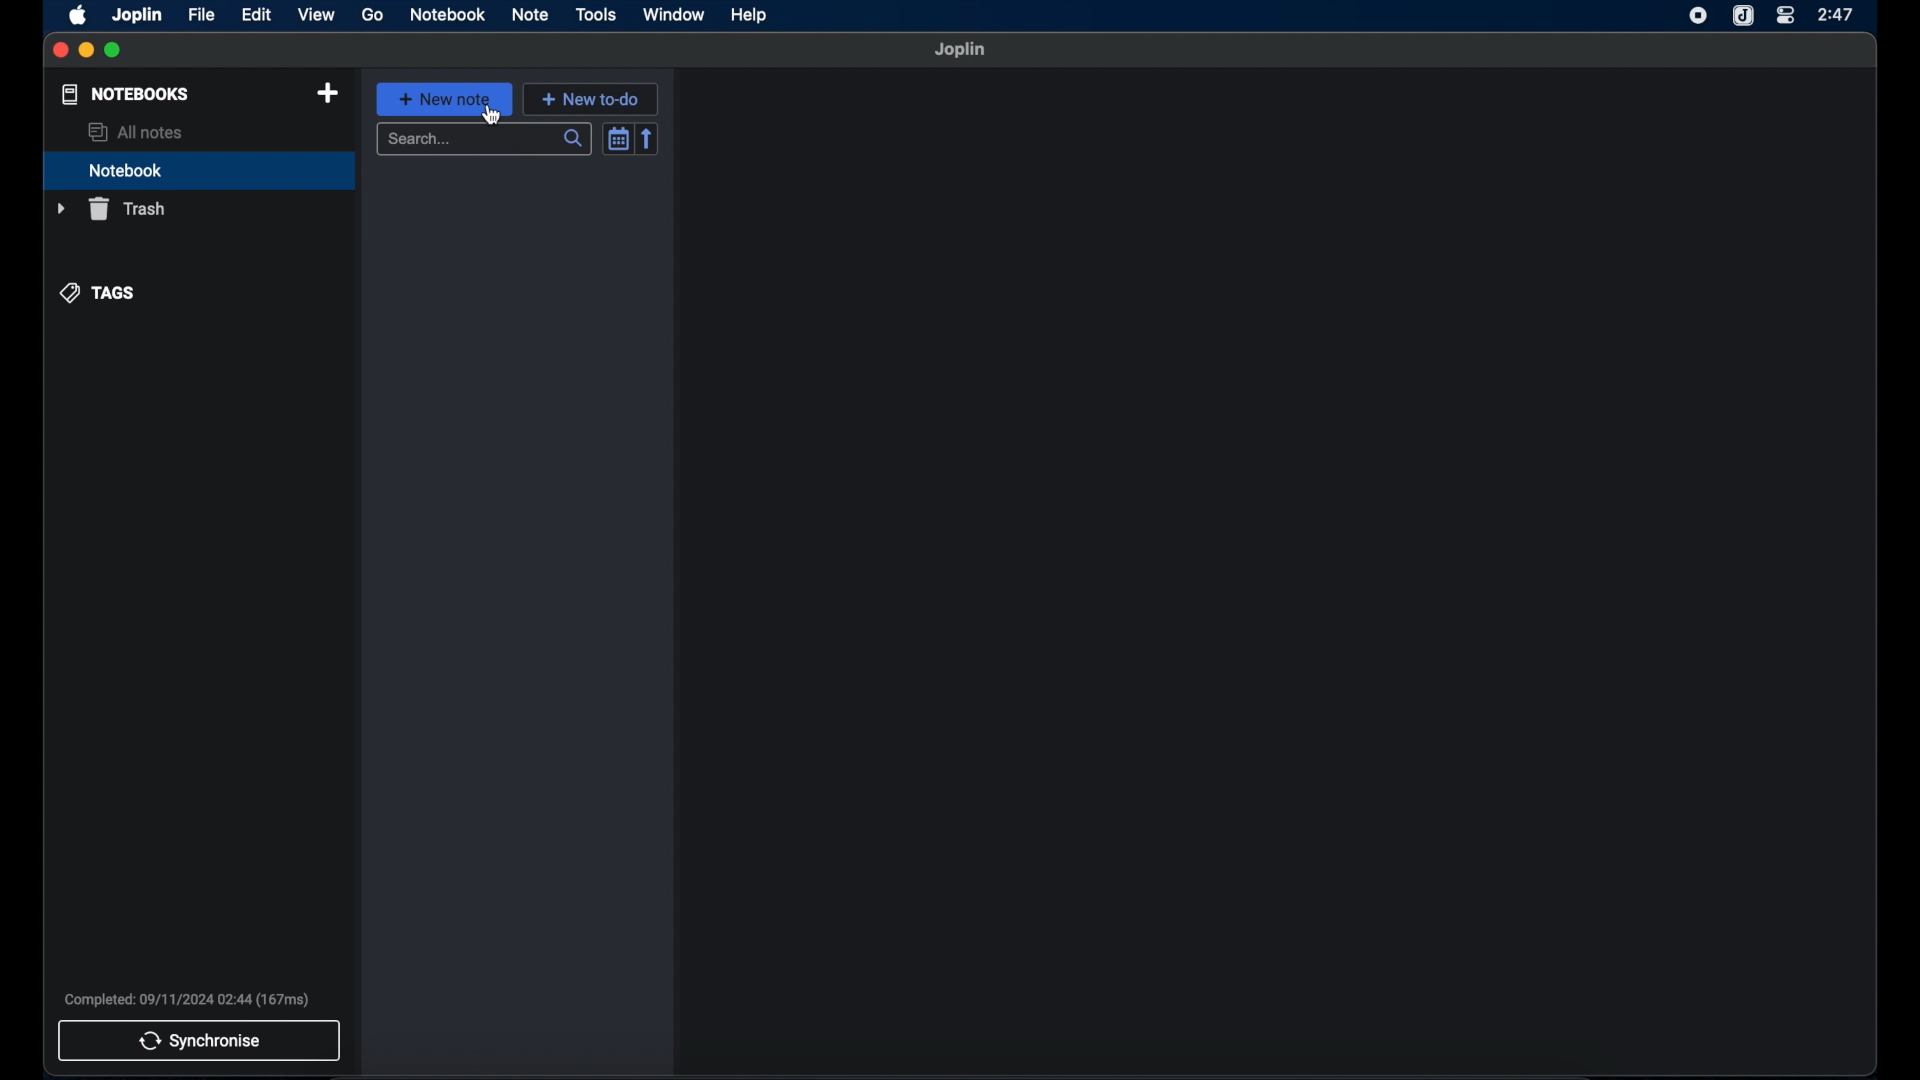  What do you see at coordinates (201, 14) in the screenshot?
I see `file` at bounding box center [201, 14].